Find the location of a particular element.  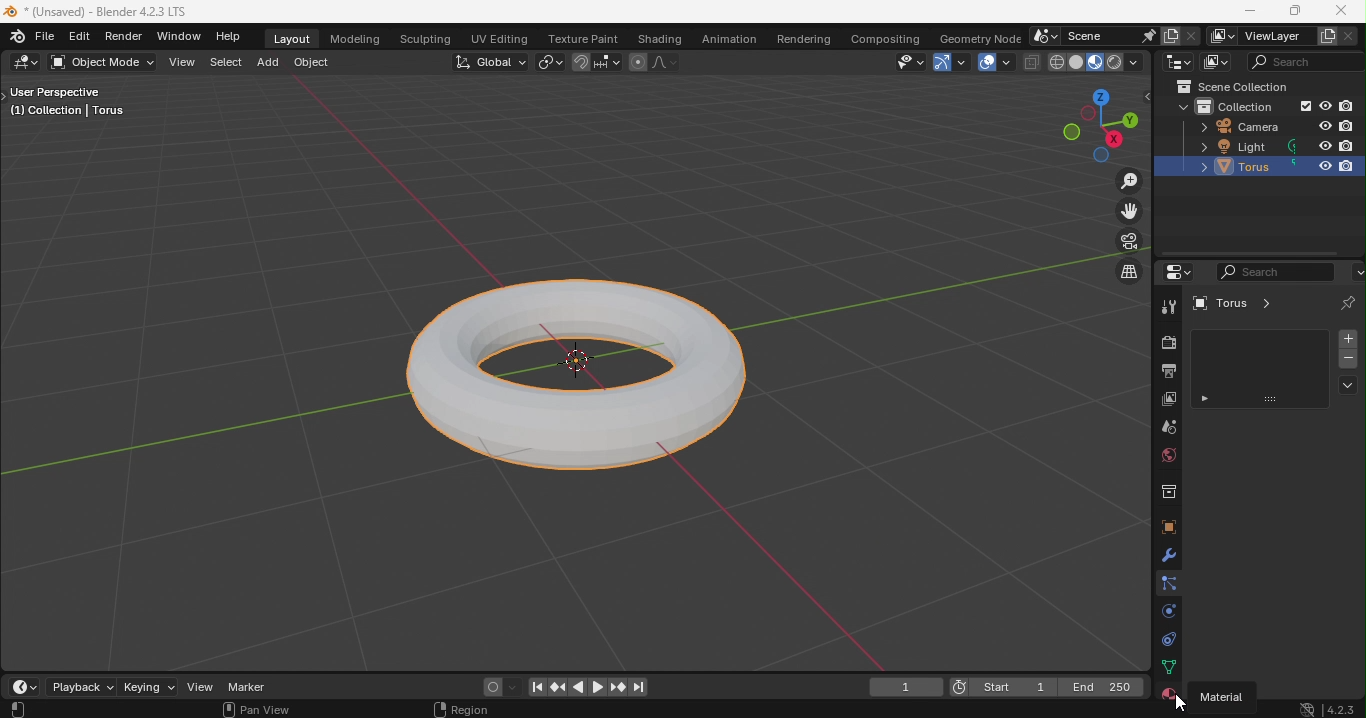

Camera is located at coordinates (1233, 126).